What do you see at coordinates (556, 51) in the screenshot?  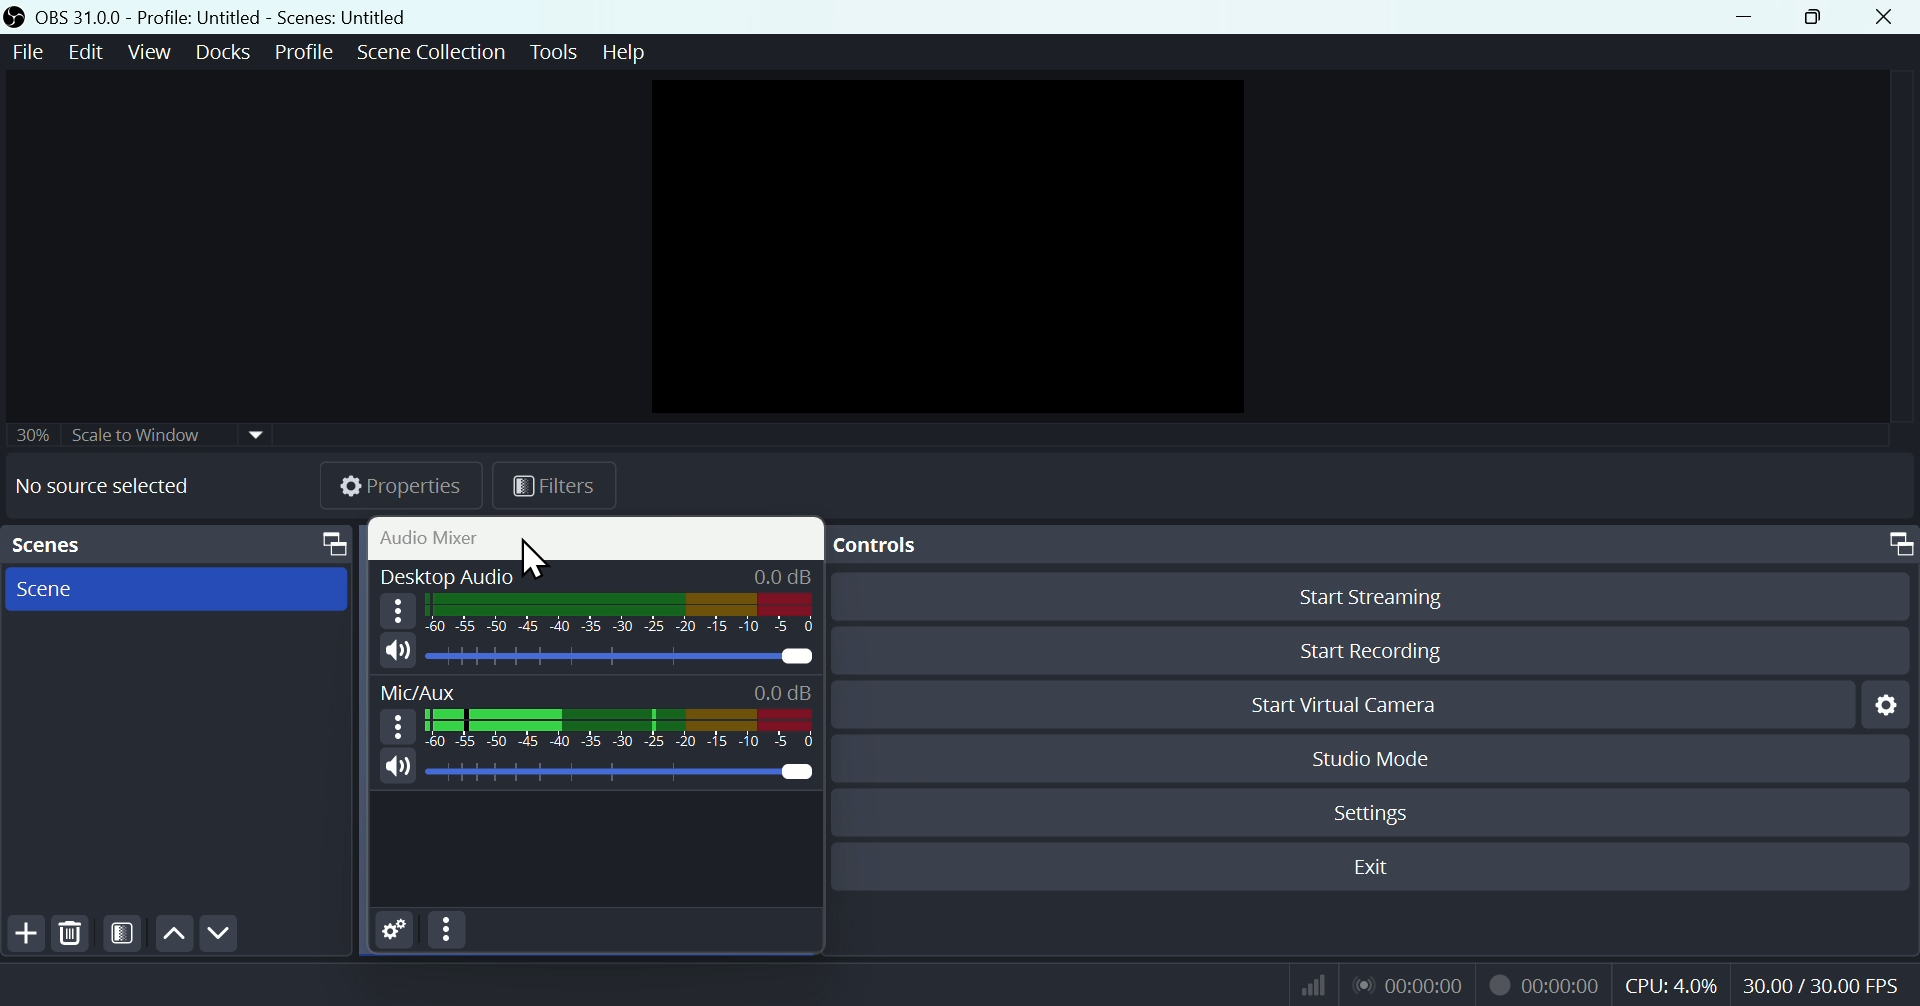 I see `Tools` at bounding box center [556, 51].